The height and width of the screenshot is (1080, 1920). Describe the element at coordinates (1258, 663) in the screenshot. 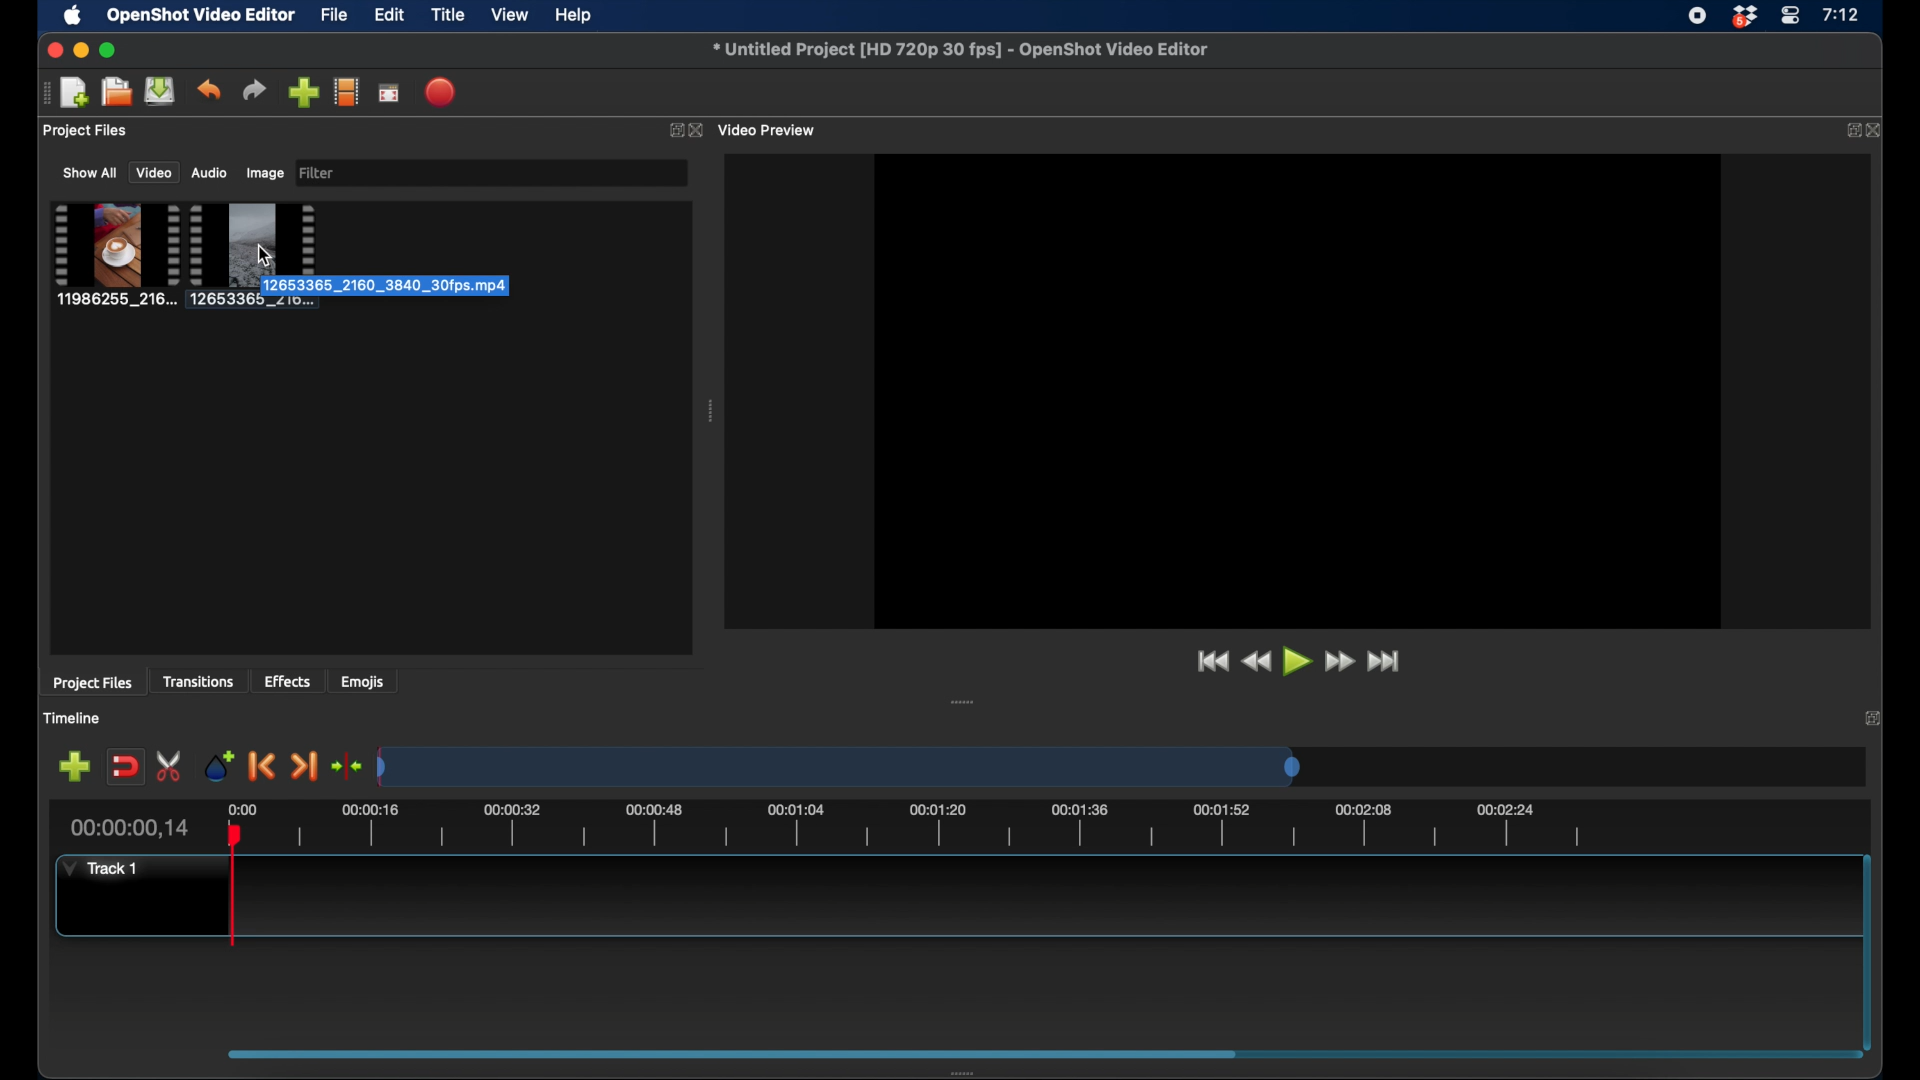

I see `rewind` at that location.